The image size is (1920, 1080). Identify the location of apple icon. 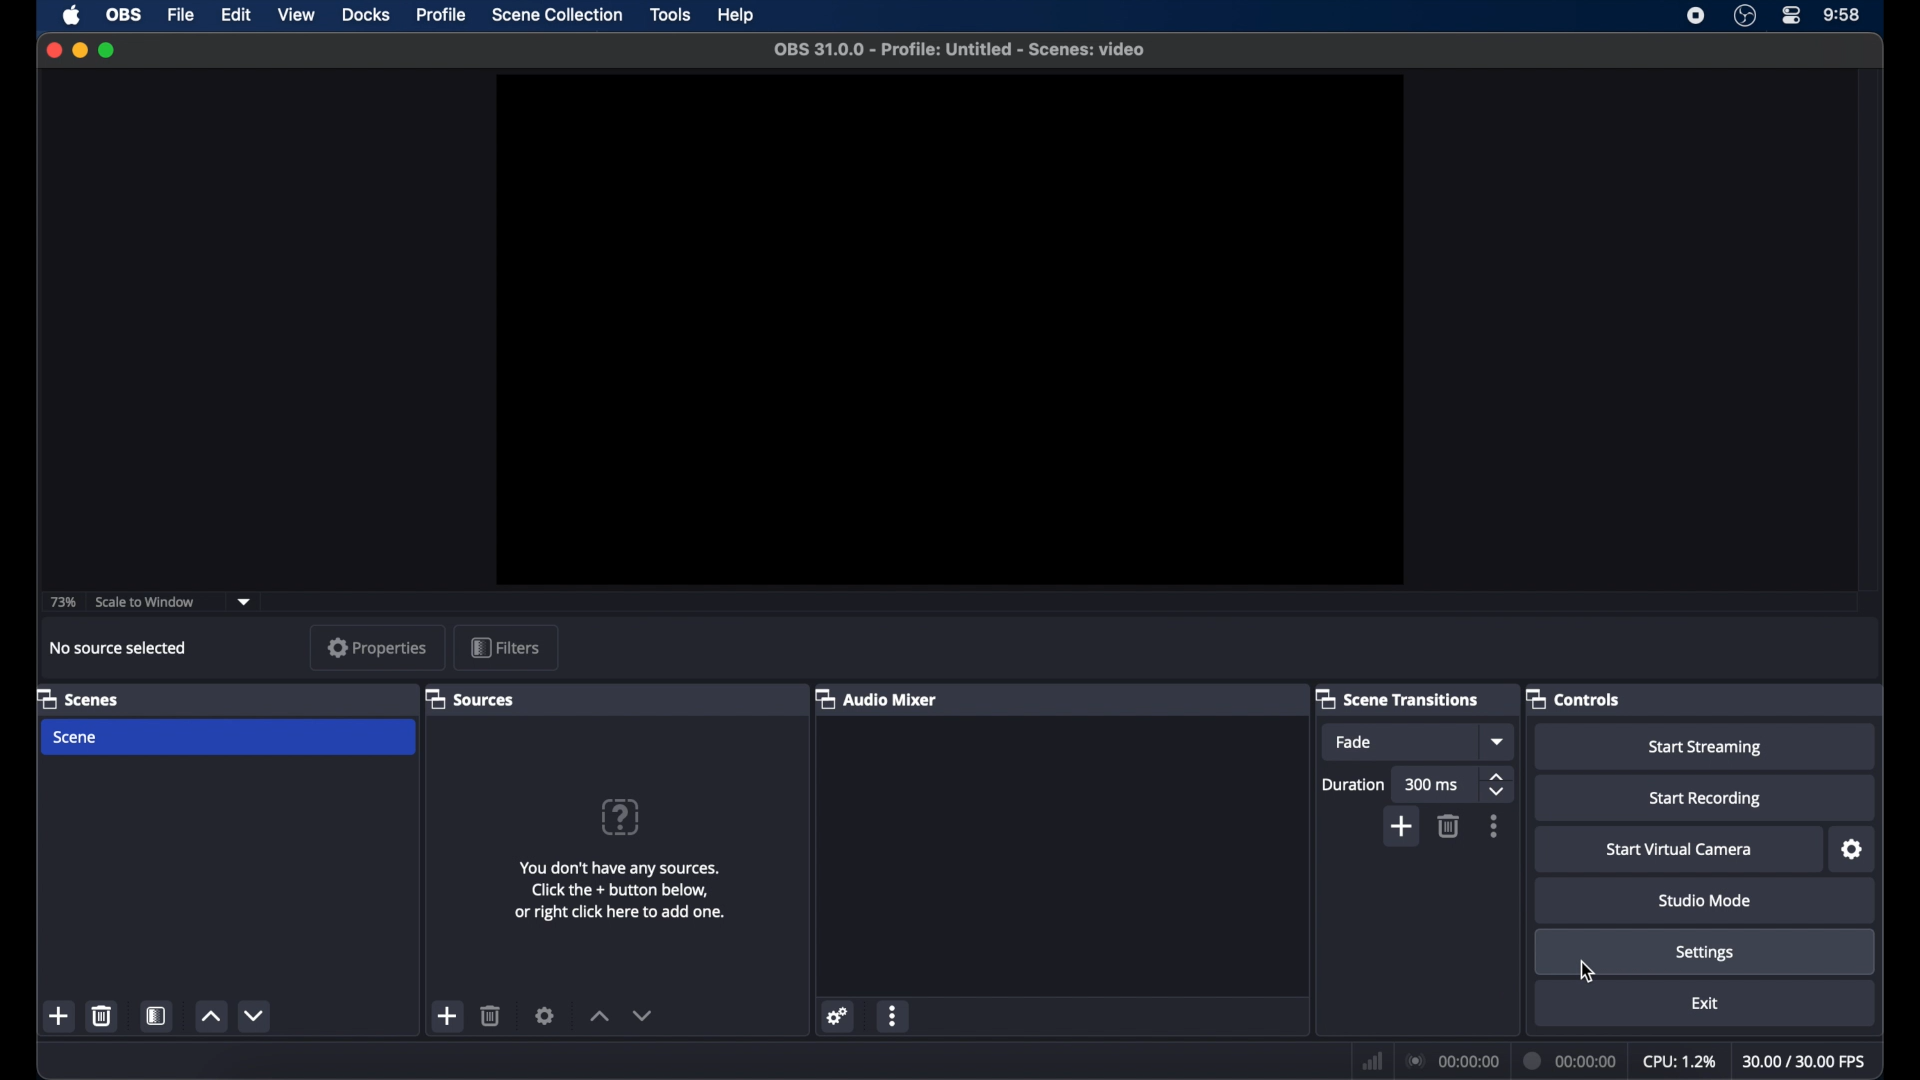
(71, 16).